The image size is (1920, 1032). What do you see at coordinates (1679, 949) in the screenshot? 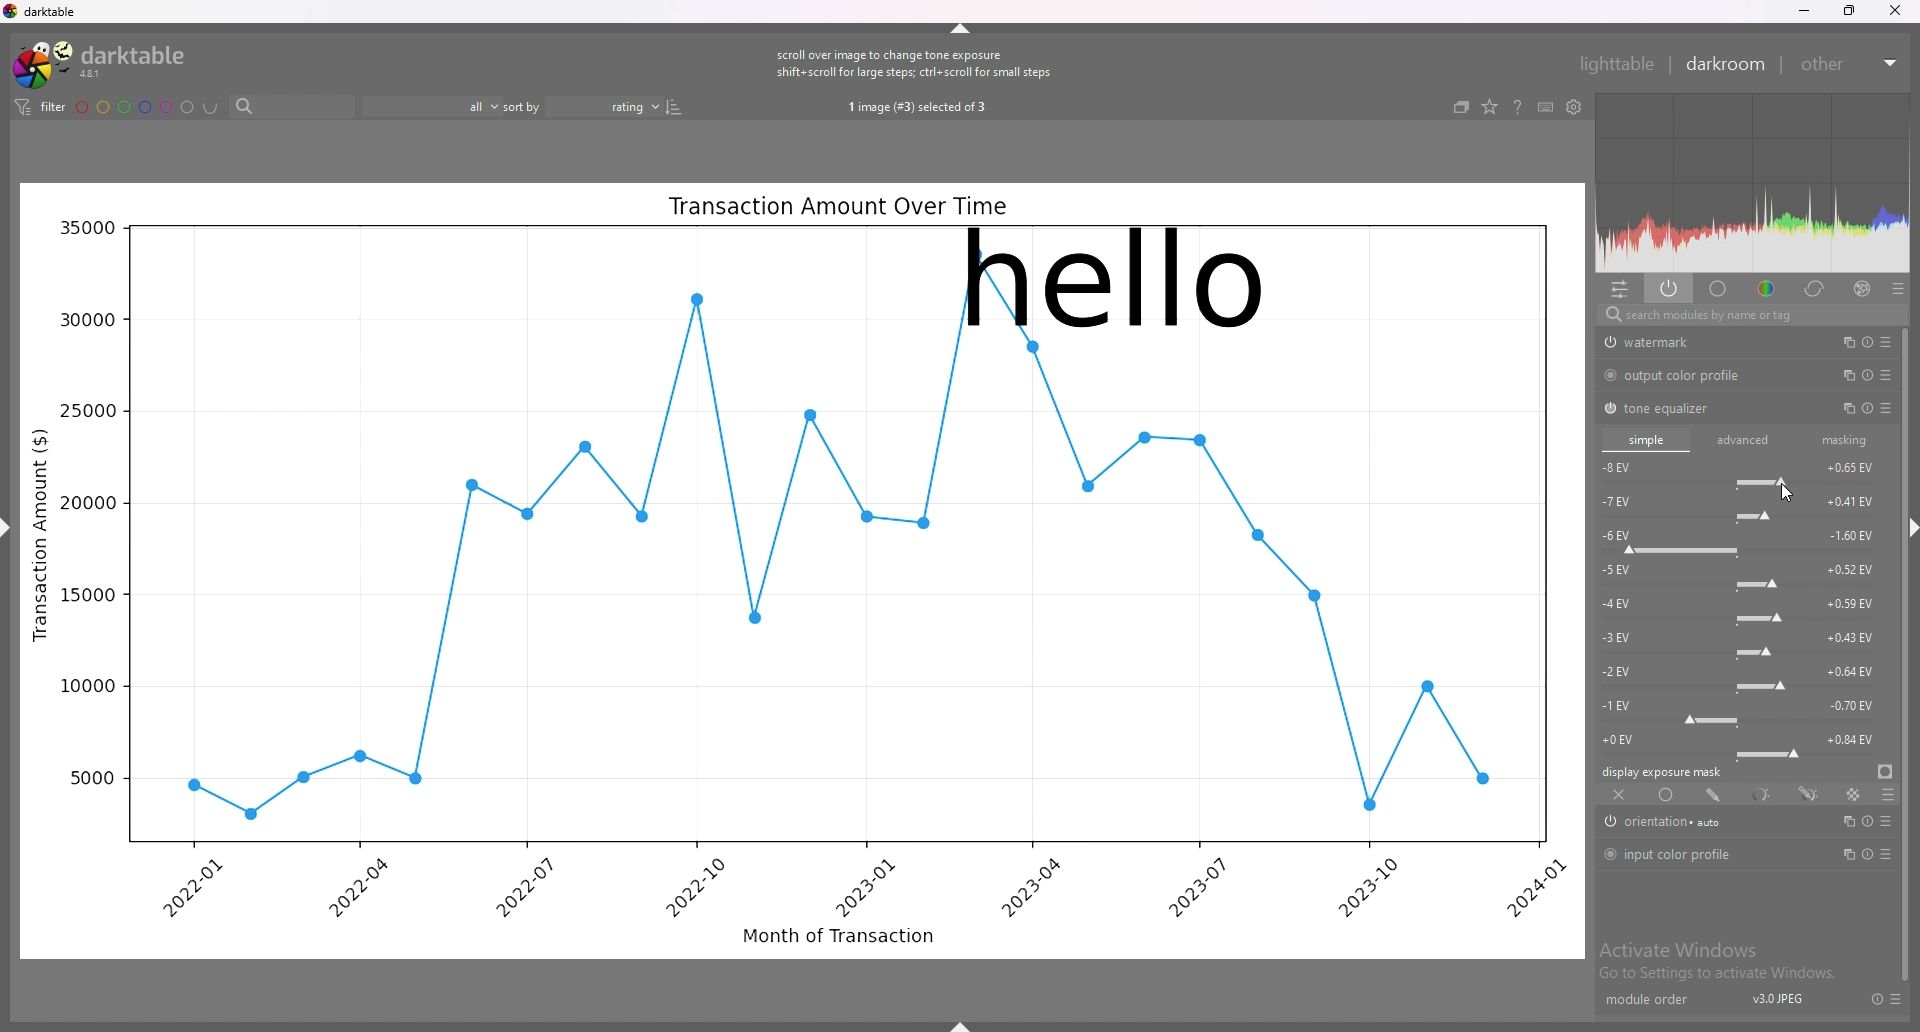
I see `Activate Windows` at bounding box center [1679, 949].